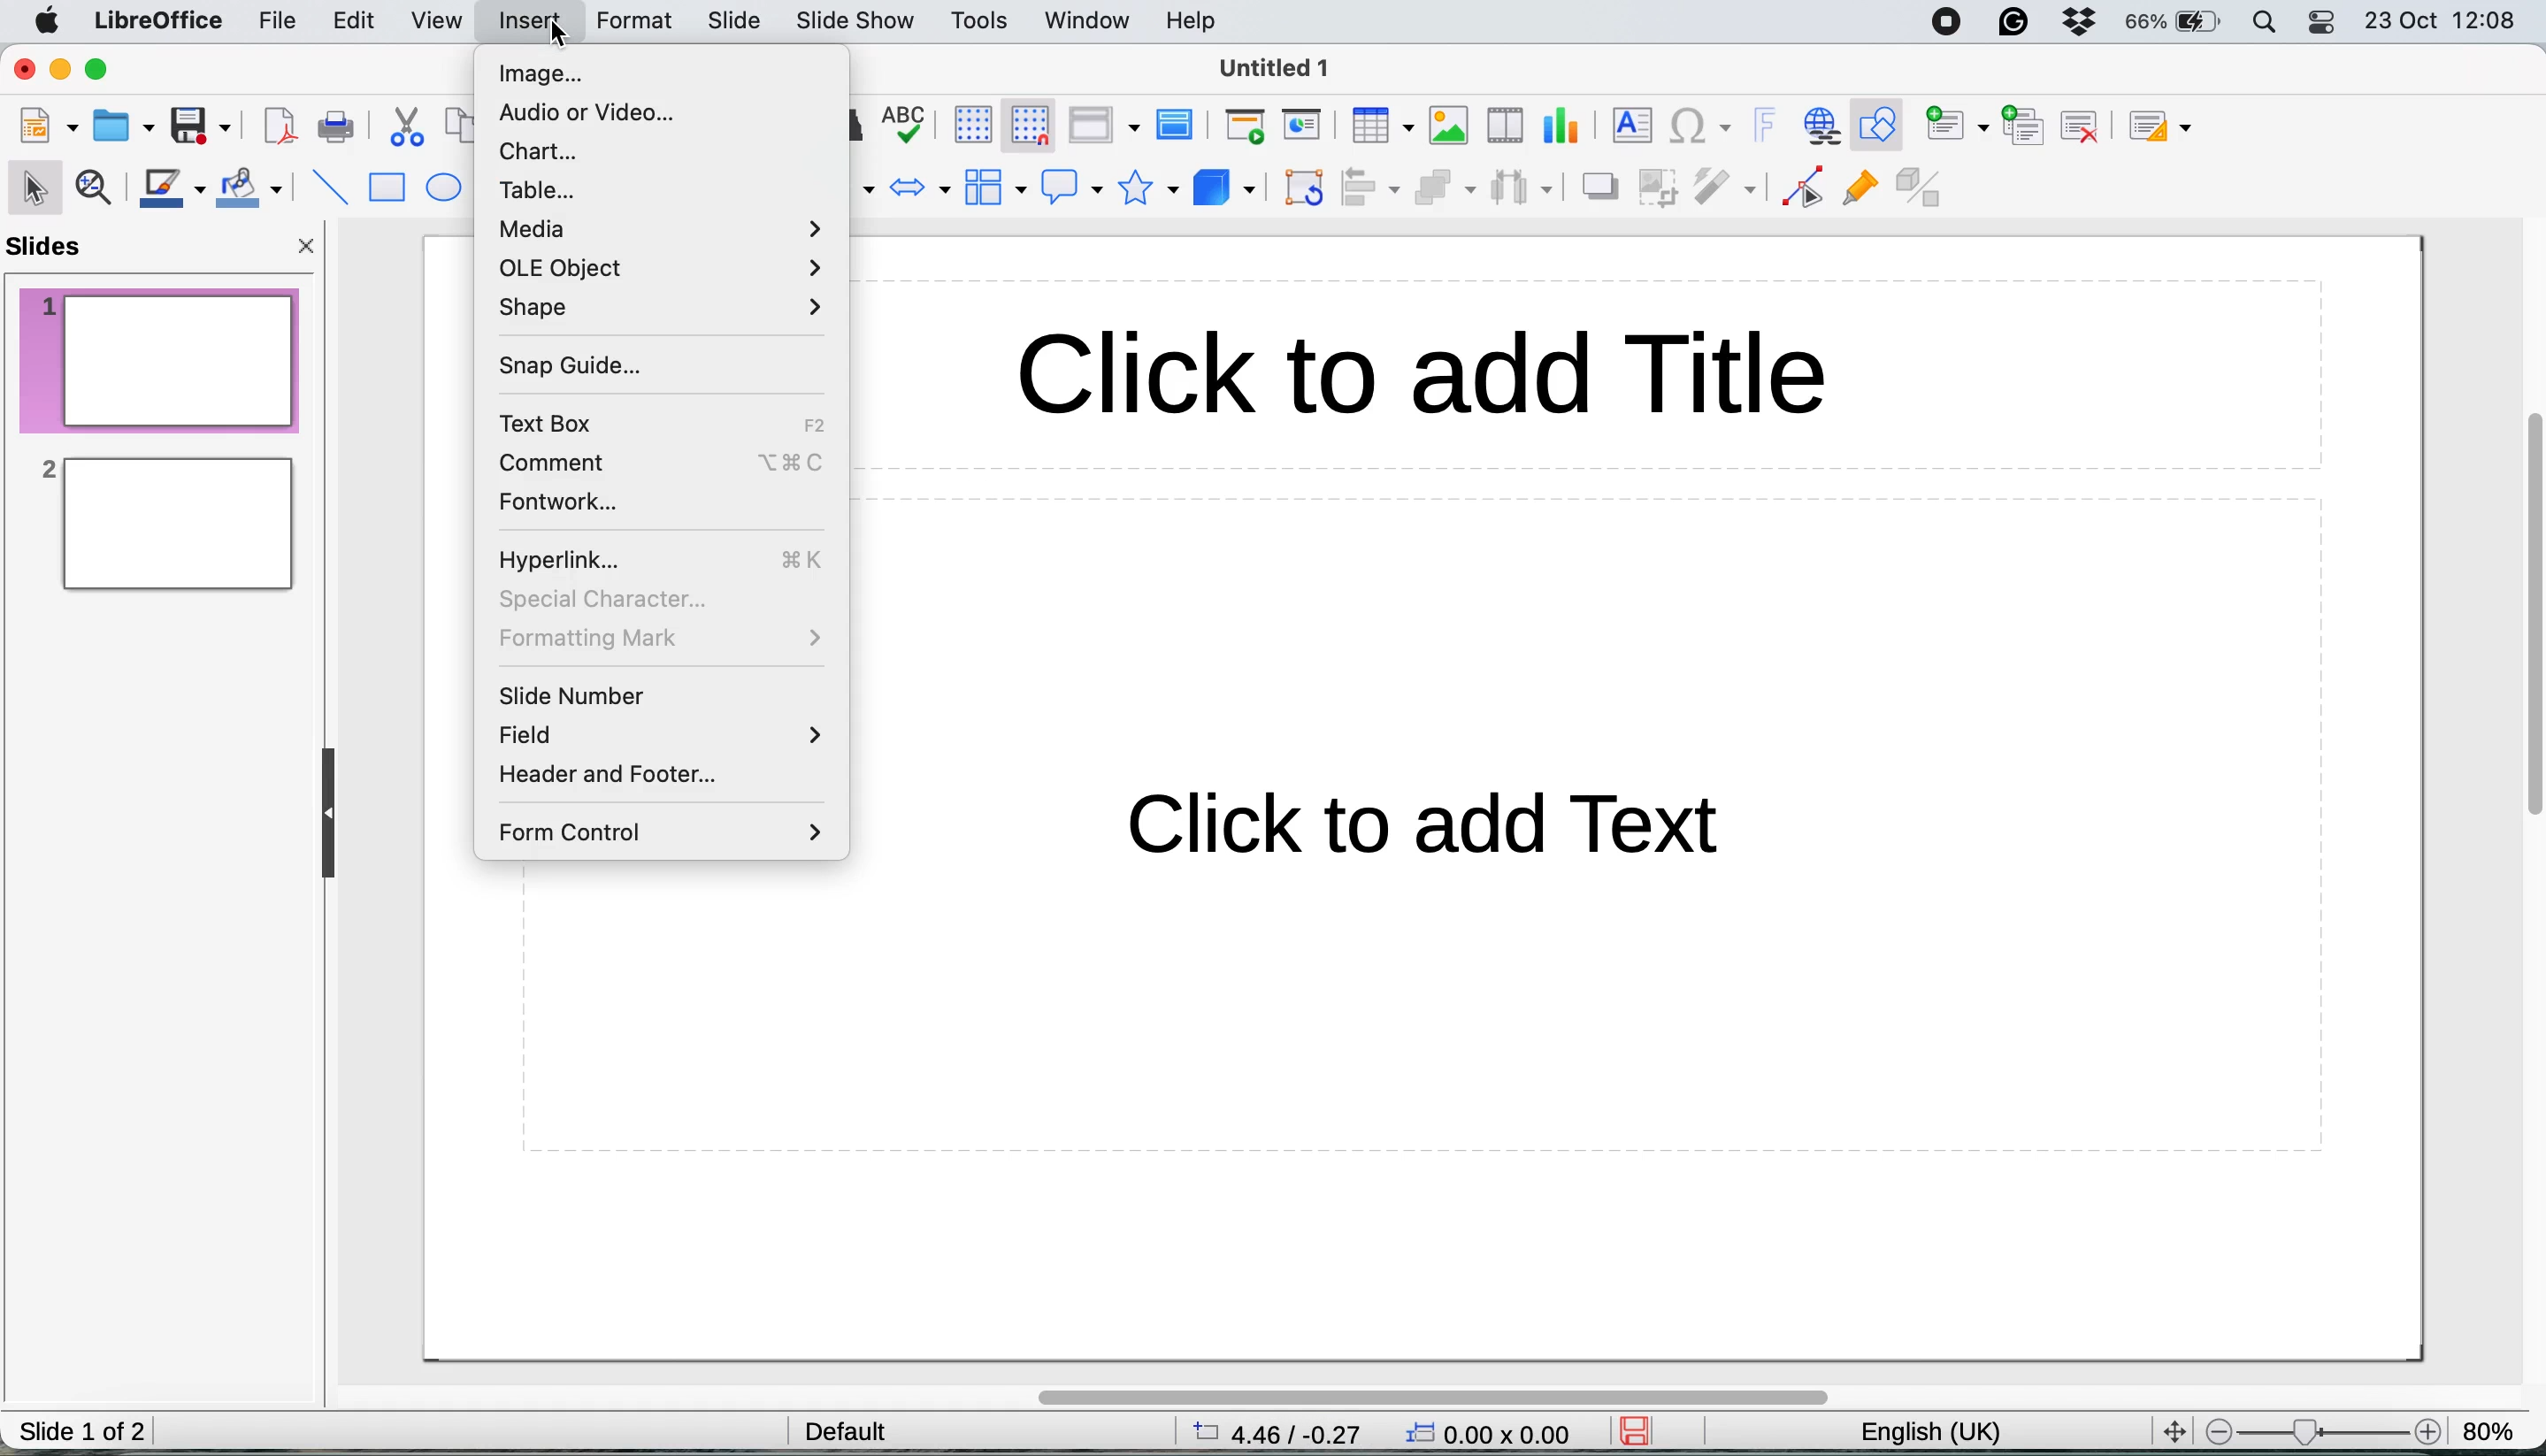 The image size is (2546, 1456). Describe the element at coordinates (981, 23) in the screenshot. I see `tools` at that location.